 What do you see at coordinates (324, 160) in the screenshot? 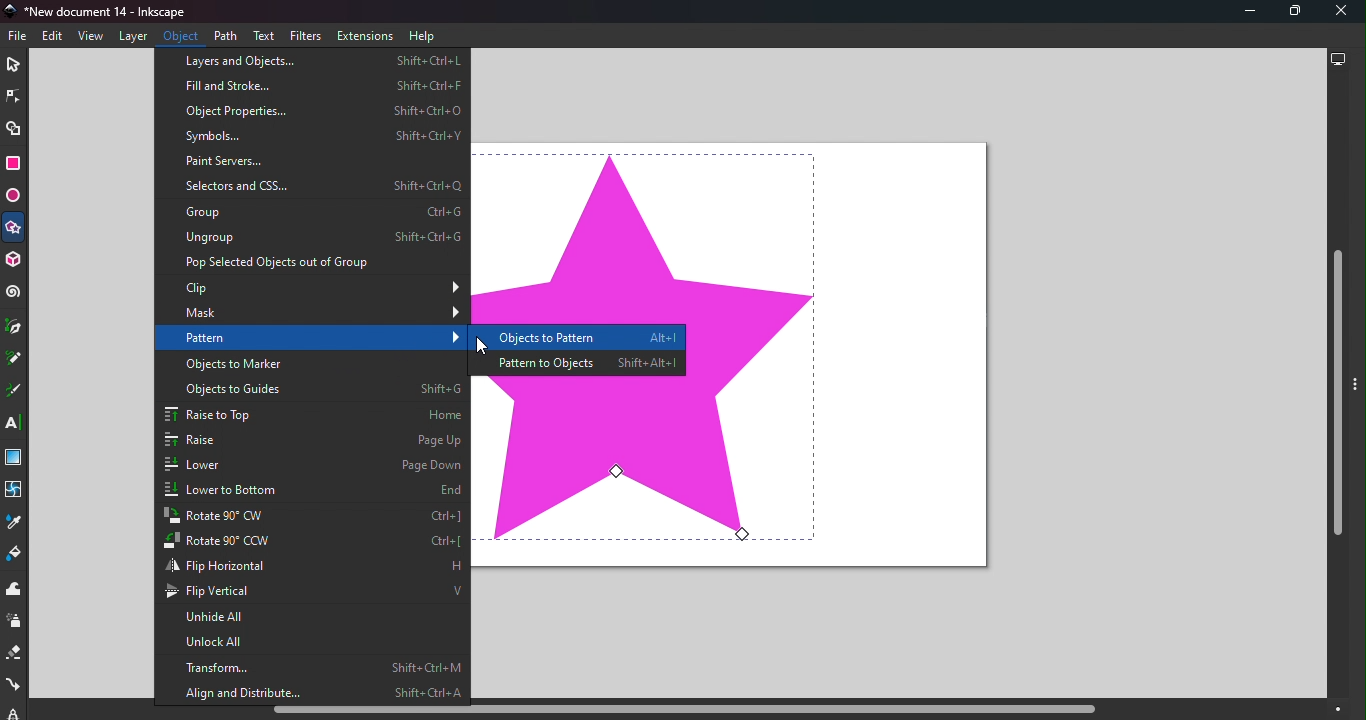
I see `Paint servers` at bounding box center [324, 160].